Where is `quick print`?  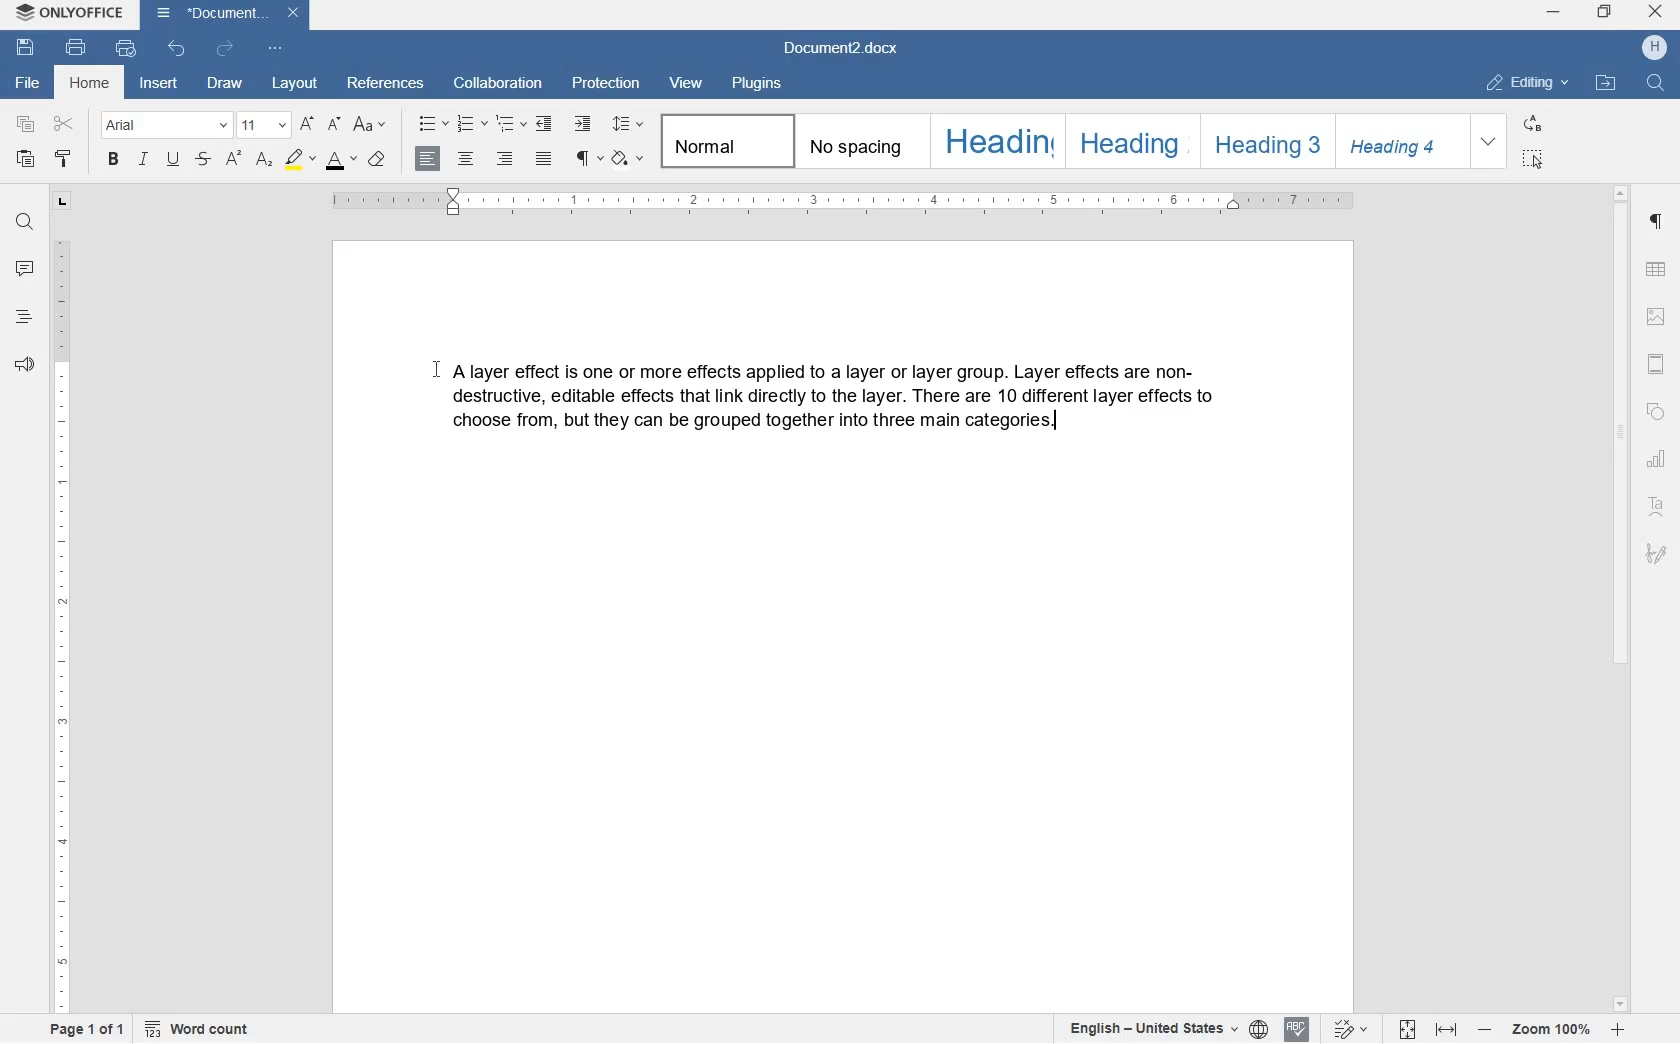
quick print is located at coordinates (125, 52).